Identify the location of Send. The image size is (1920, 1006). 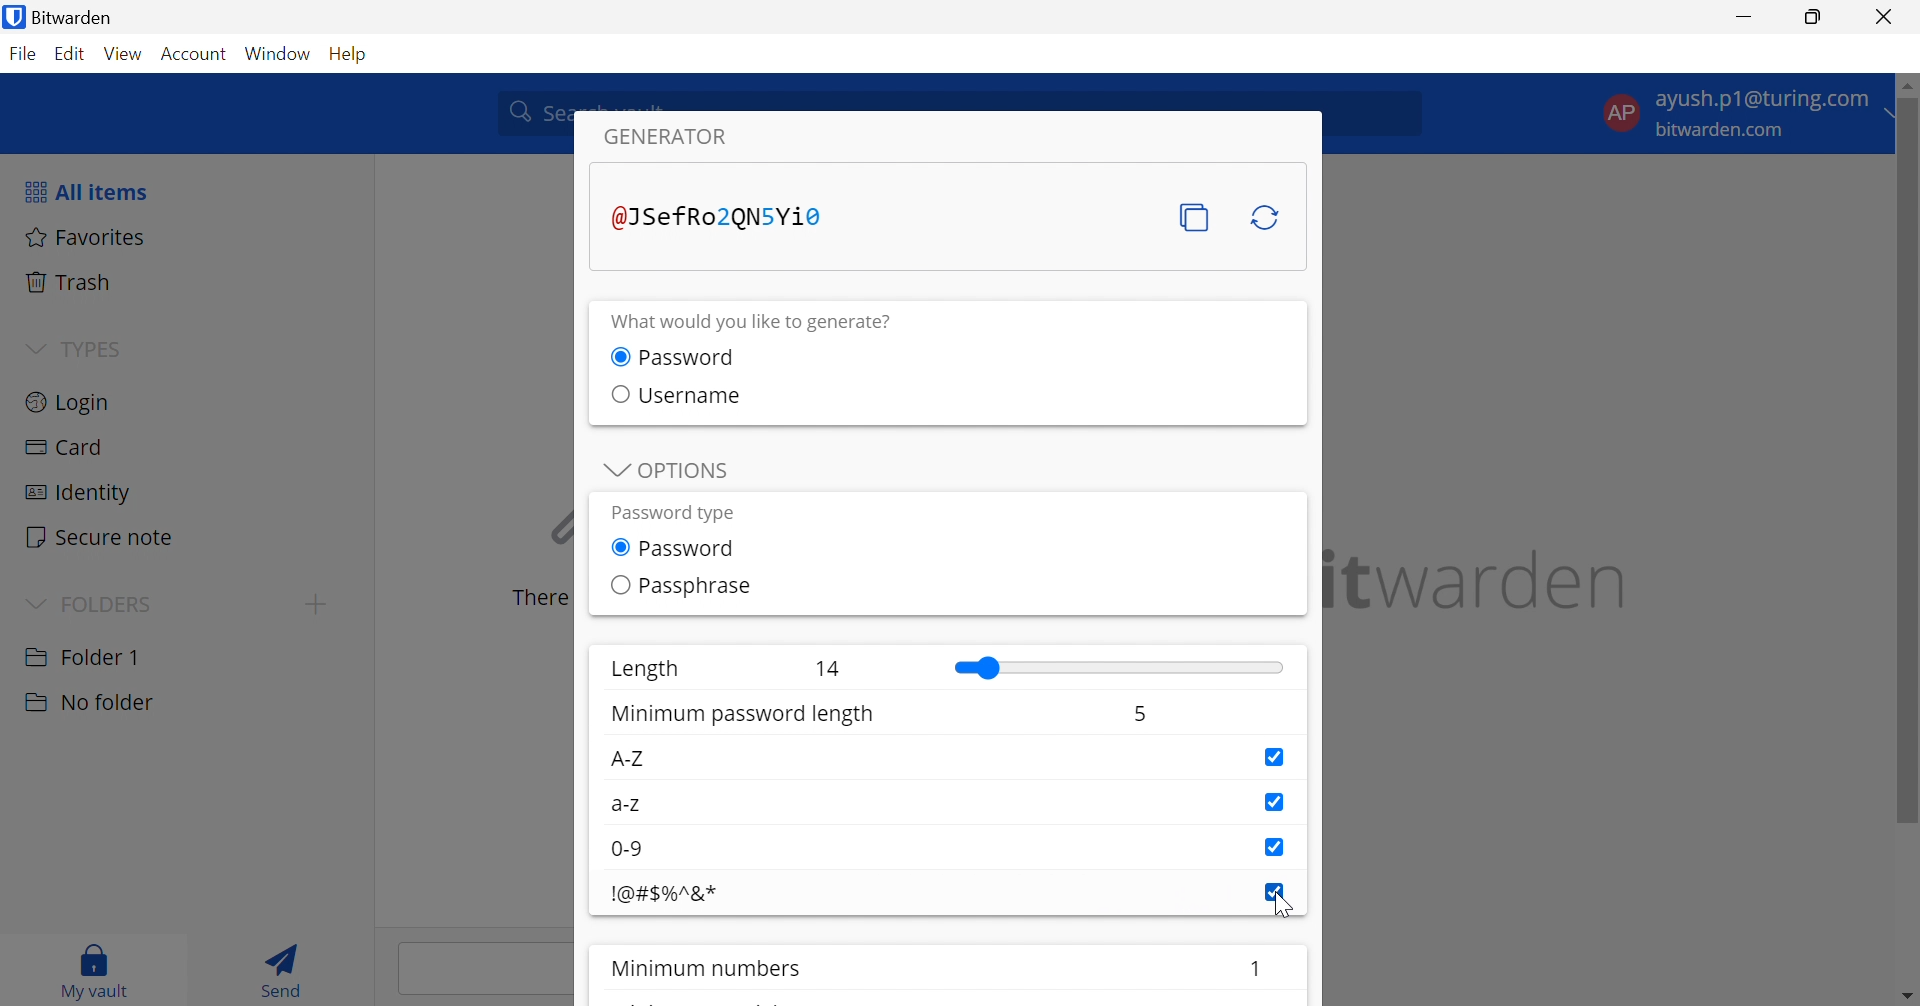
(284, 968).